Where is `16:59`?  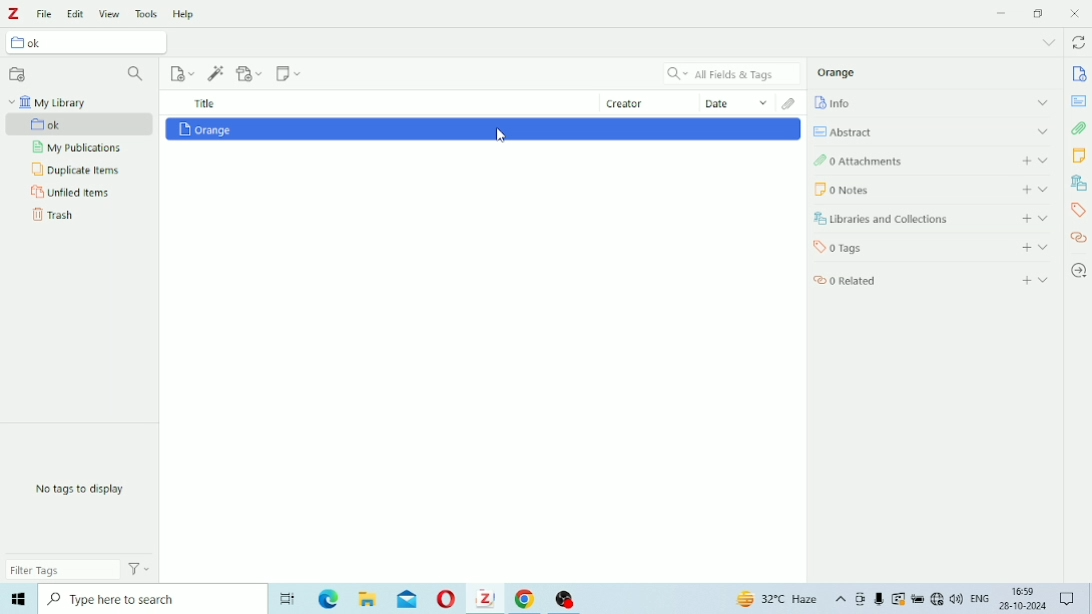
16:59 is located at coordinates (1024, 589).